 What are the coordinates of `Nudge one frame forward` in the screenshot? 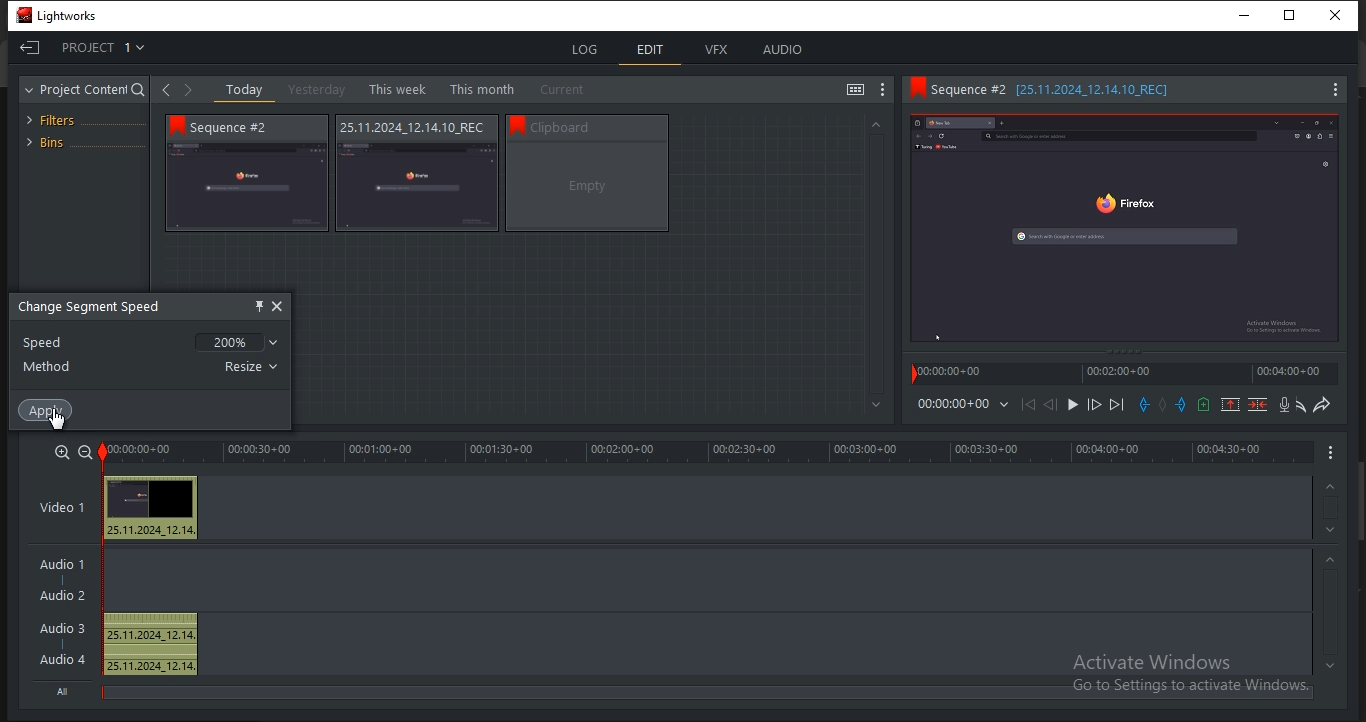 It's located at (1094, 405).